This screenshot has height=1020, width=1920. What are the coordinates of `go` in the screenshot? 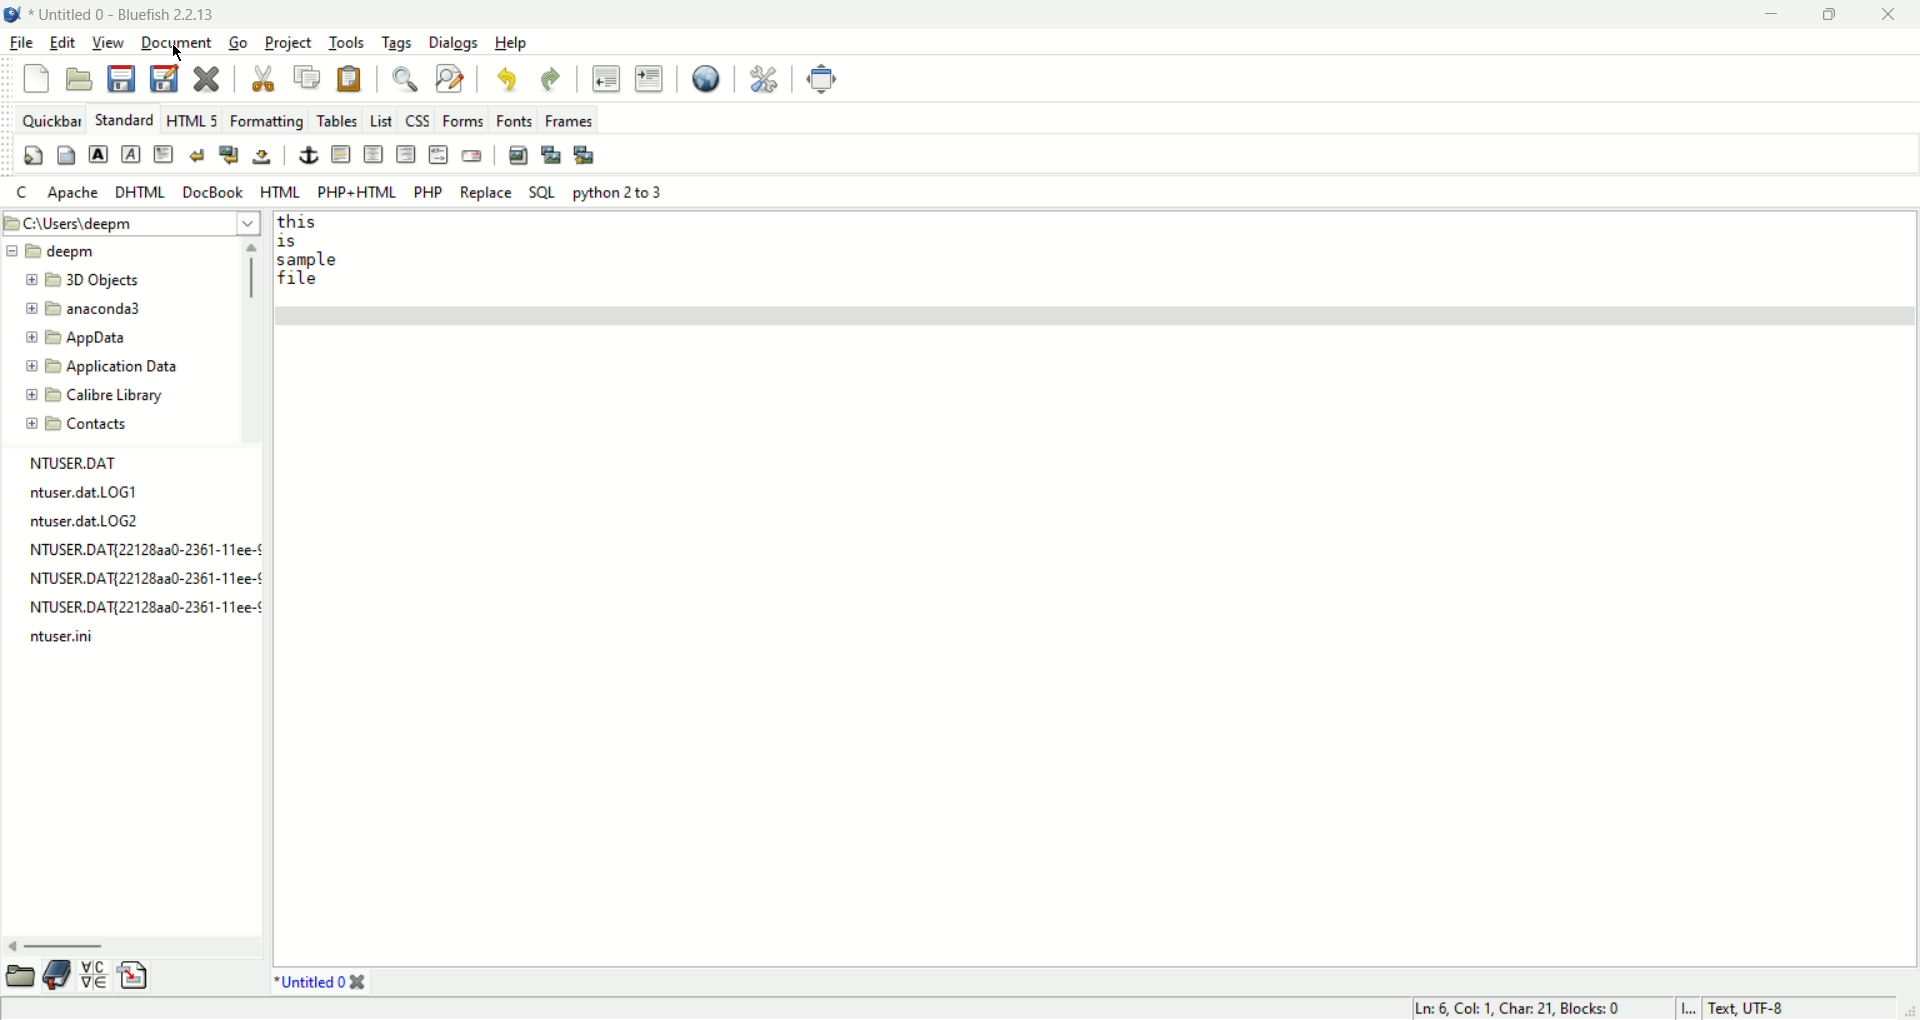 It's located at (241, 41).